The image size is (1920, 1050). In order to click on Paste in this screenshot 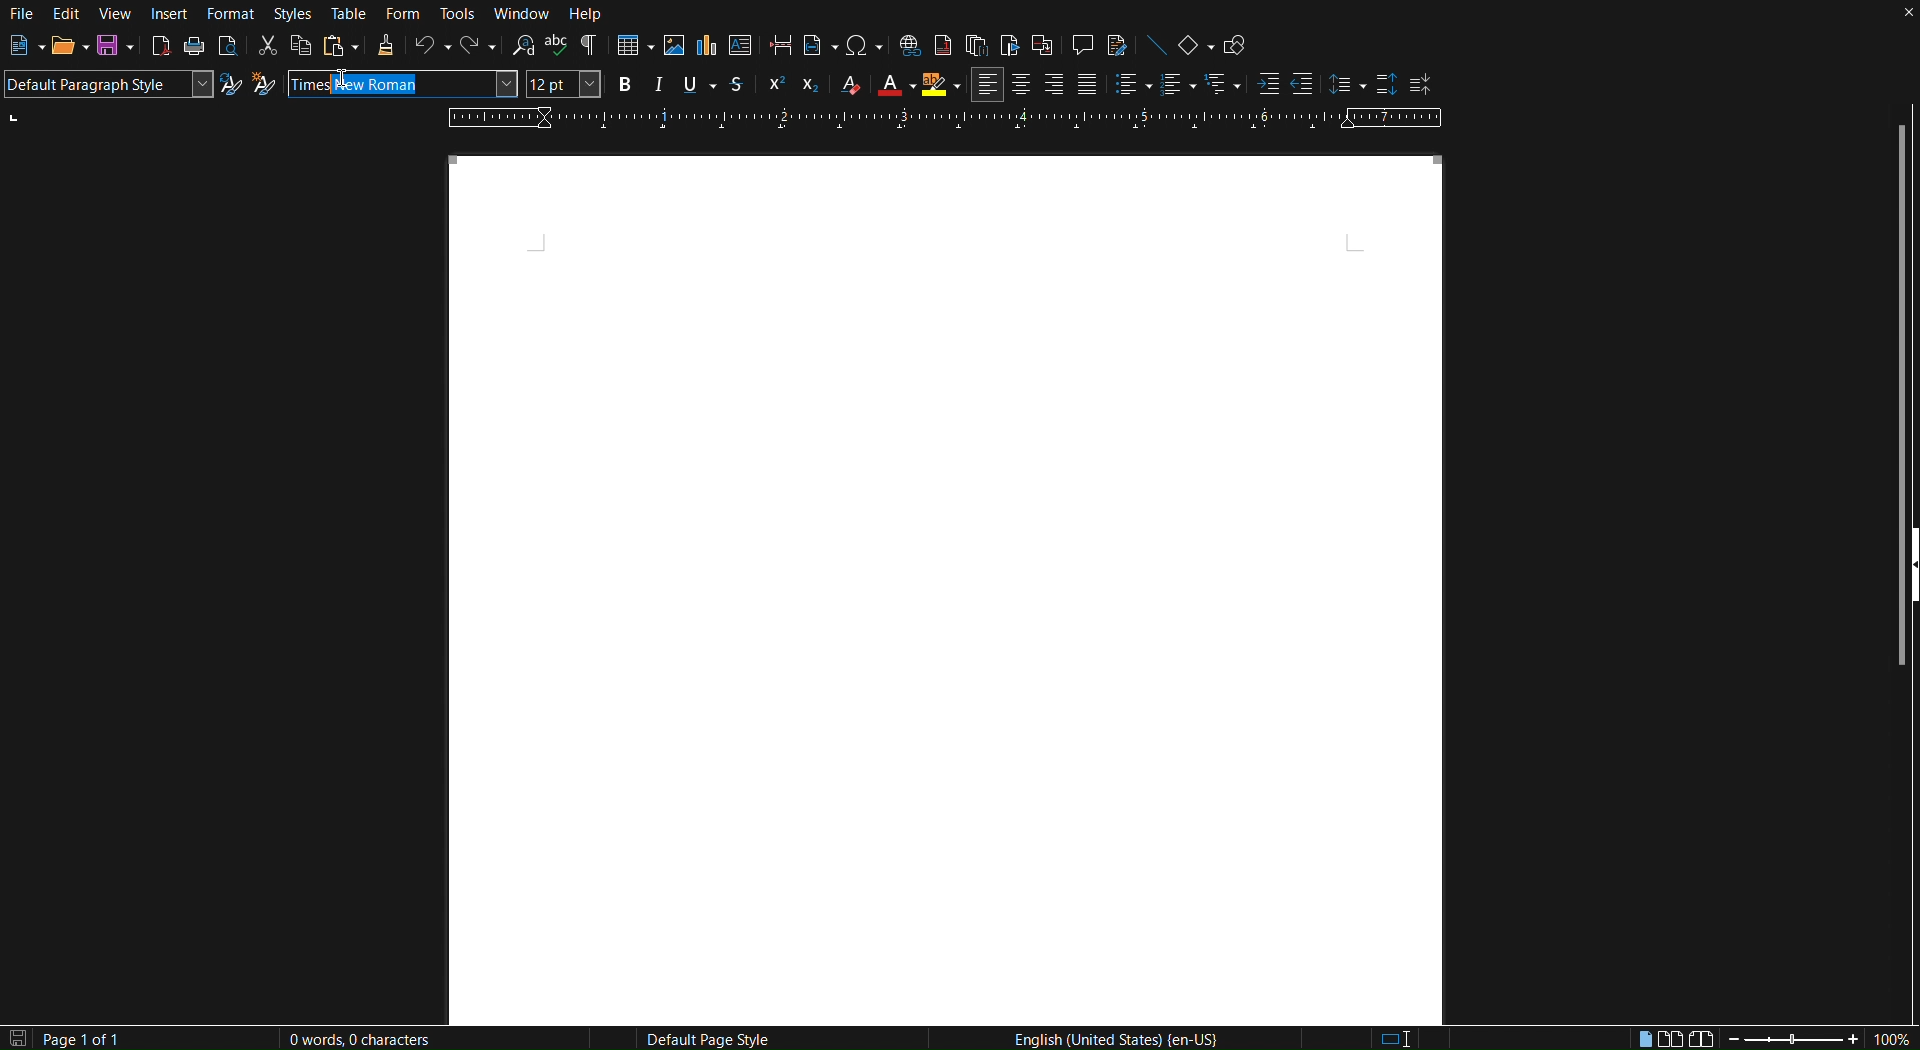, I will do `click(341, 49)`.